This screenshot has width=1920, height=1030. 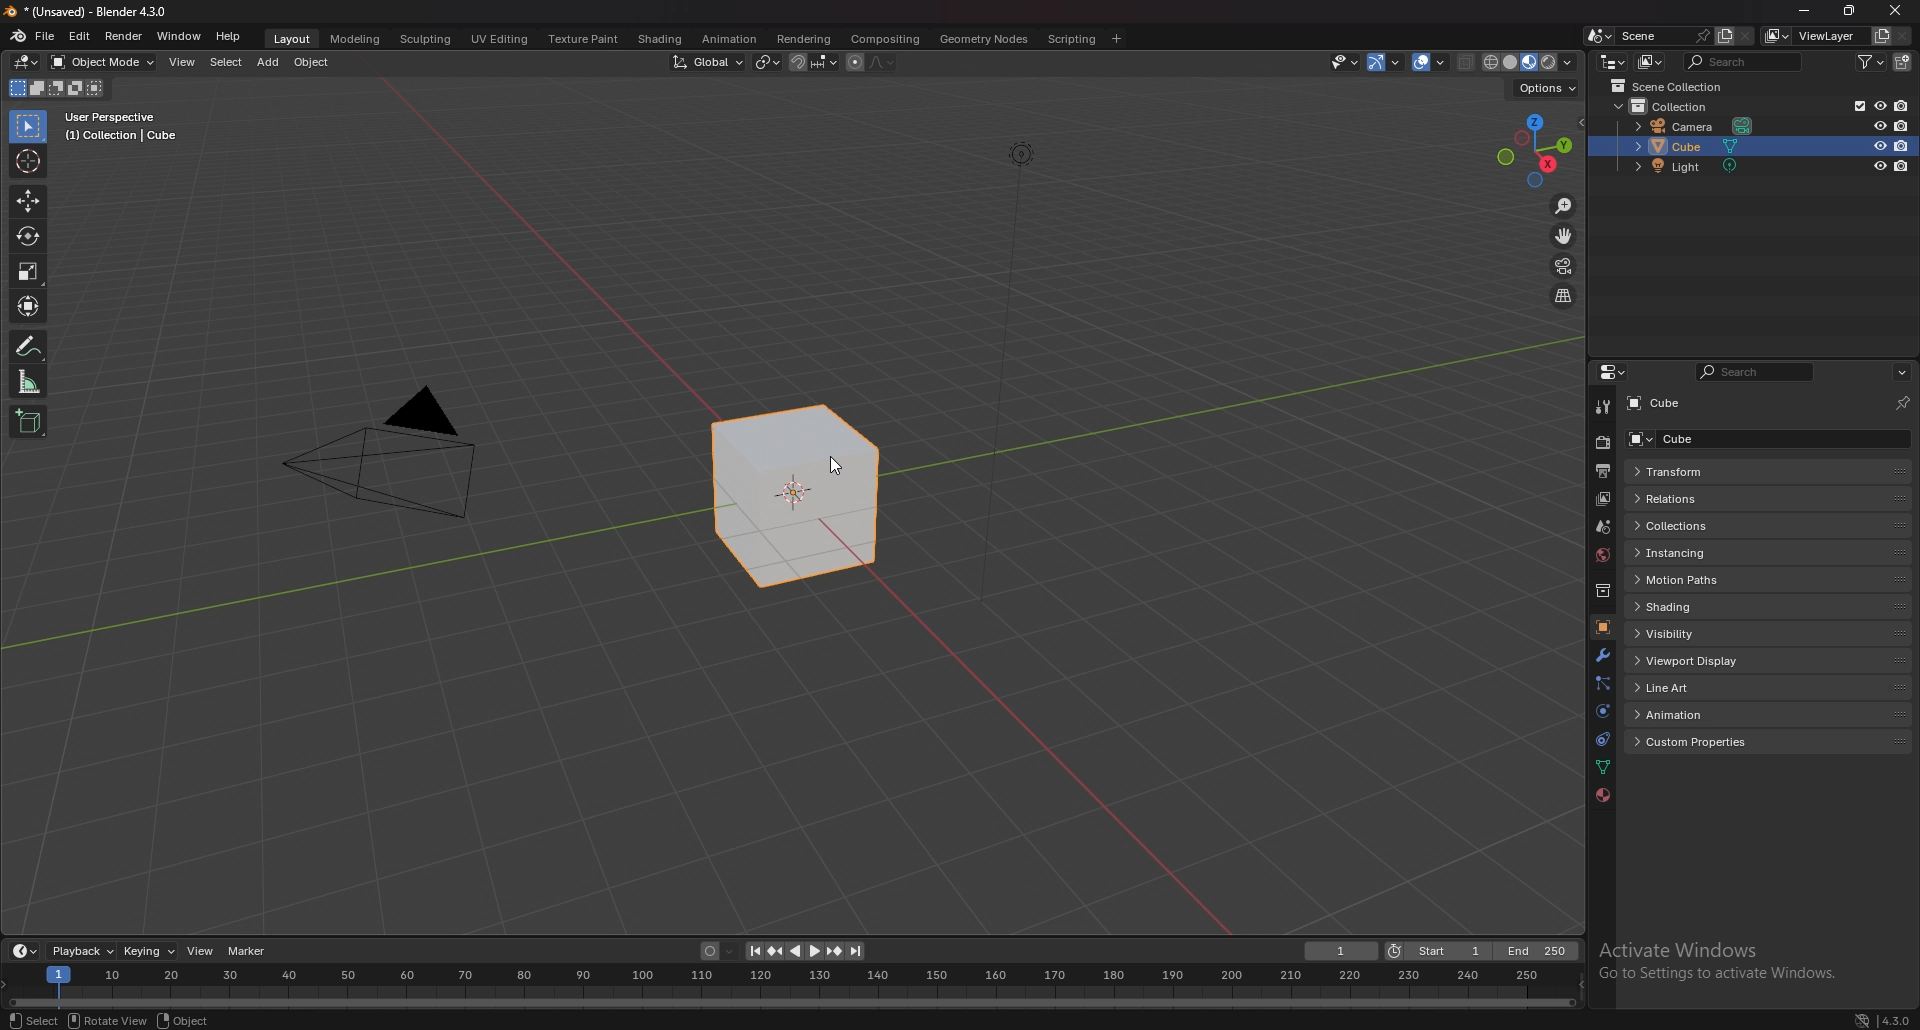 What do you see at coordinates (858, 951) in the screenshot?
I see `jump to endpoint` at bounding box center [858, 951].